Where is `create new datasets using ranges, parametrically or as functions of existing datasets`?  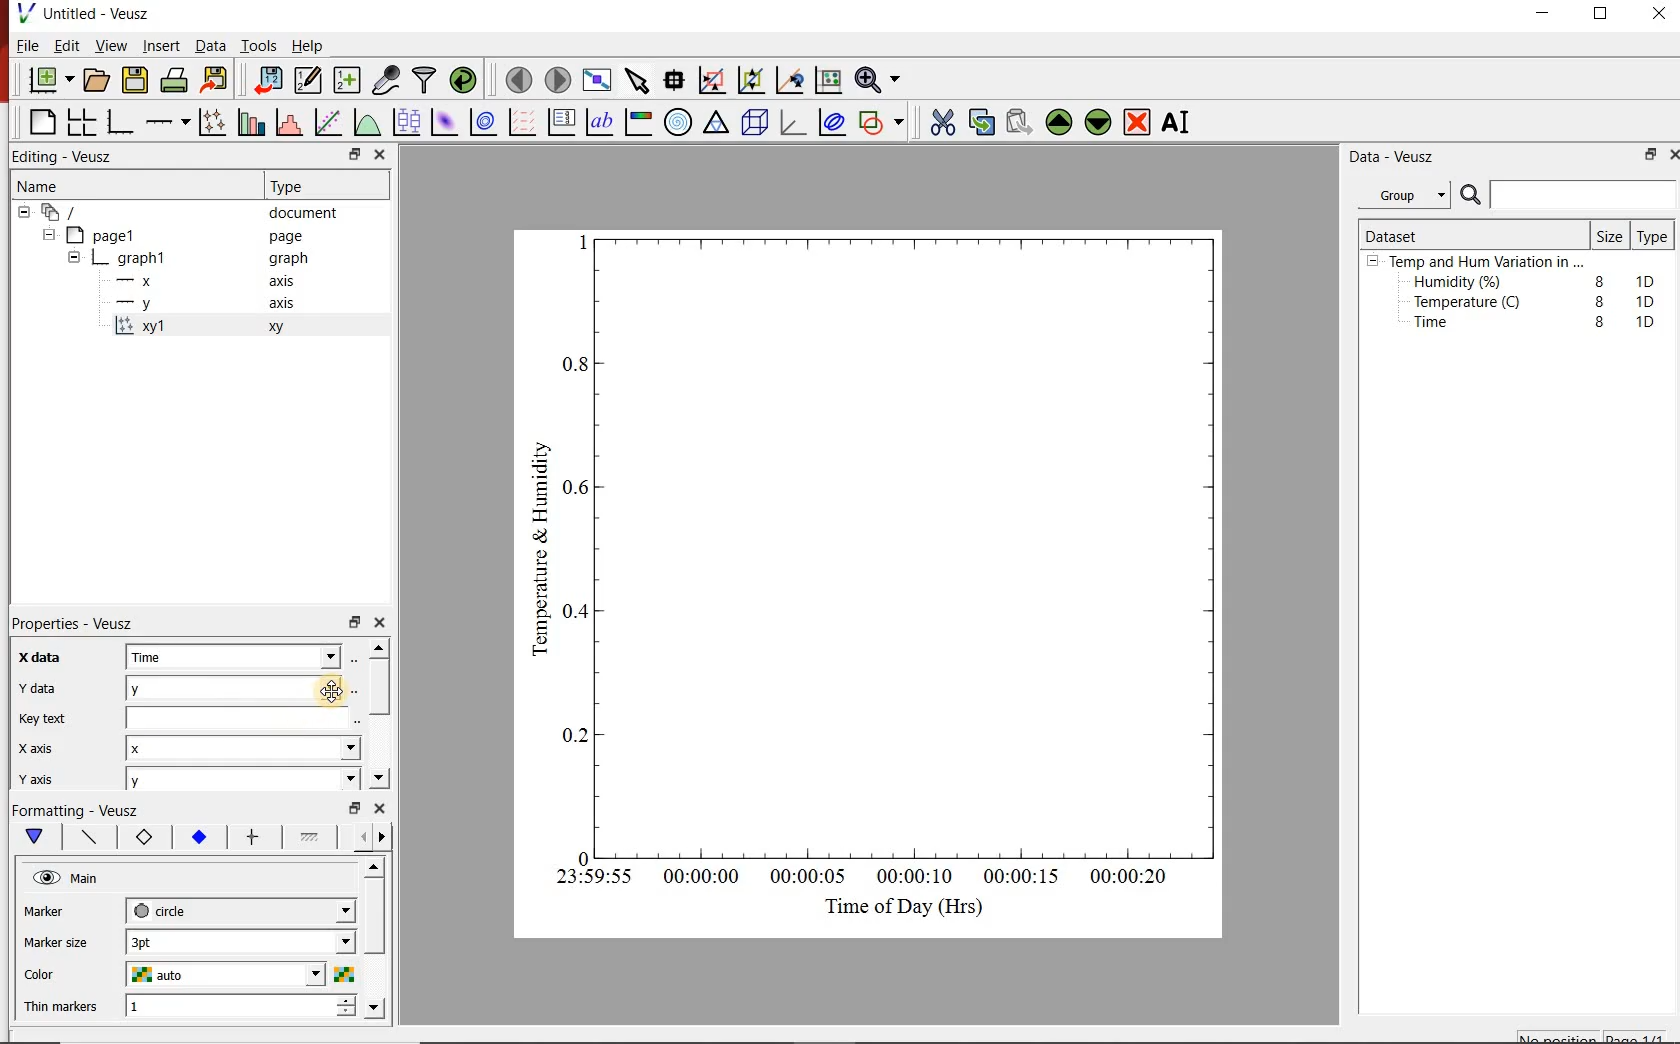 create new datasets using ranges, parametrically or as functions of existing datasets is located at coordinates (348, 81).